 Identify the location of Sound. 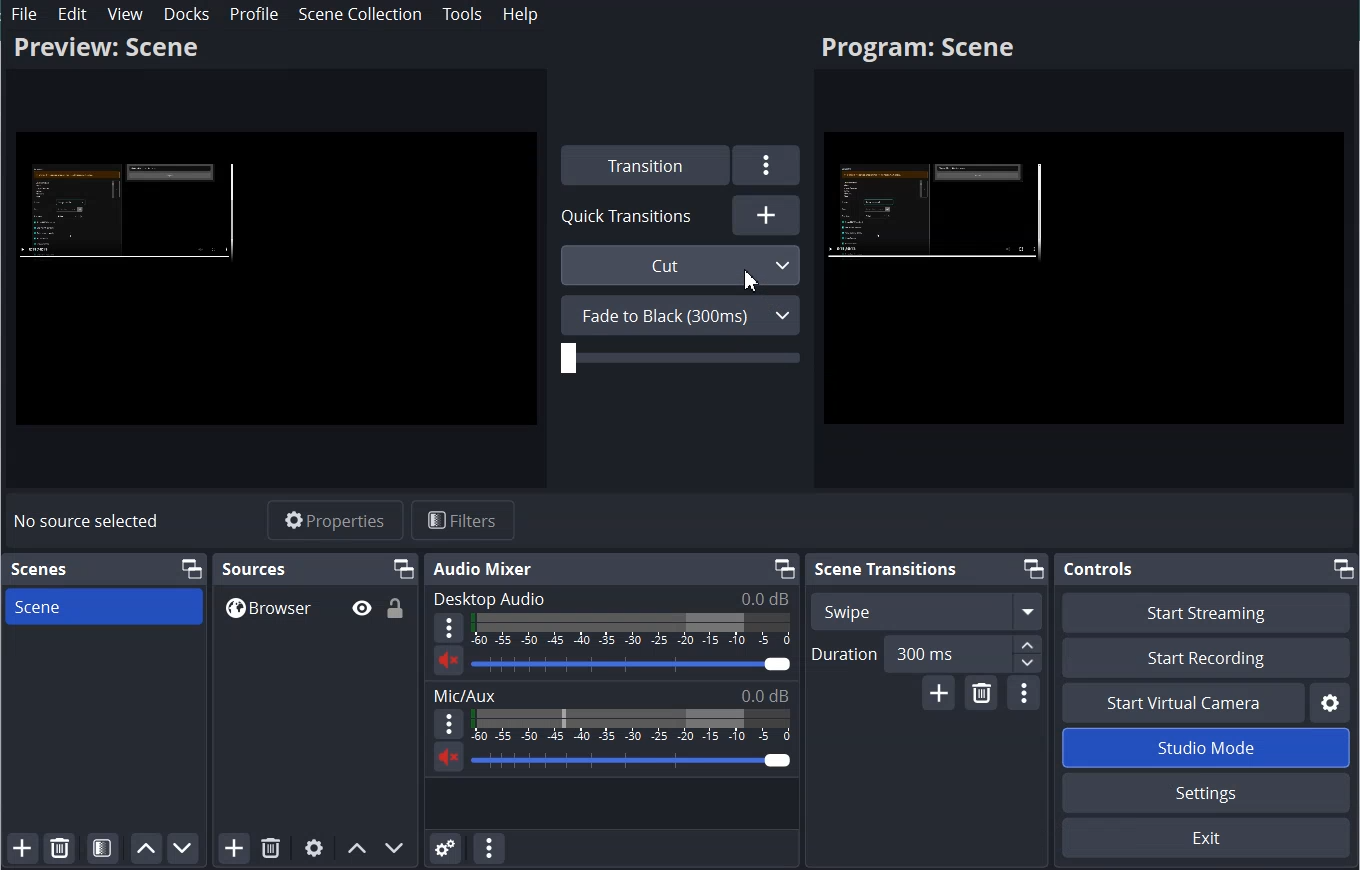
(448, 756).